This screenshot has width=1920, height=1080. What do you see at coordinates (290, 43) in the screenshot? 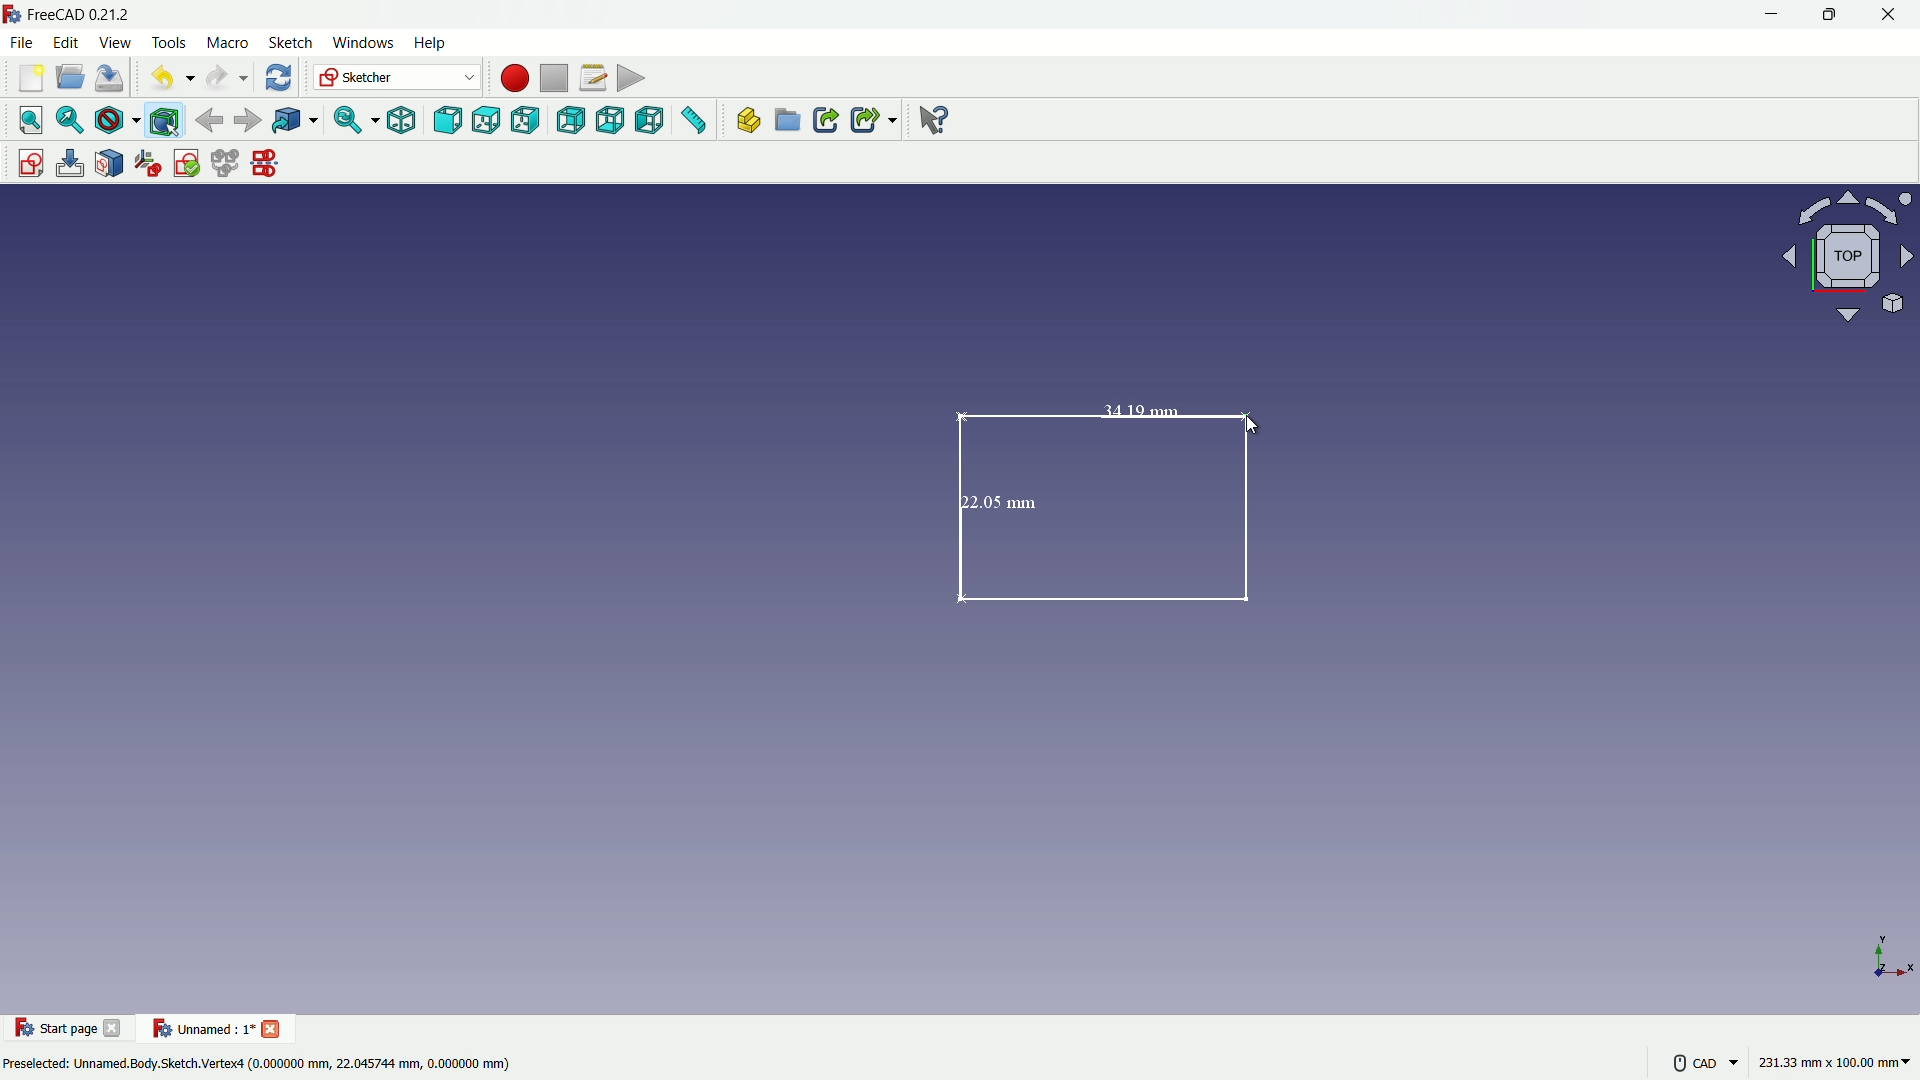
I see `sketch menu` at bounding box center [290, 43].